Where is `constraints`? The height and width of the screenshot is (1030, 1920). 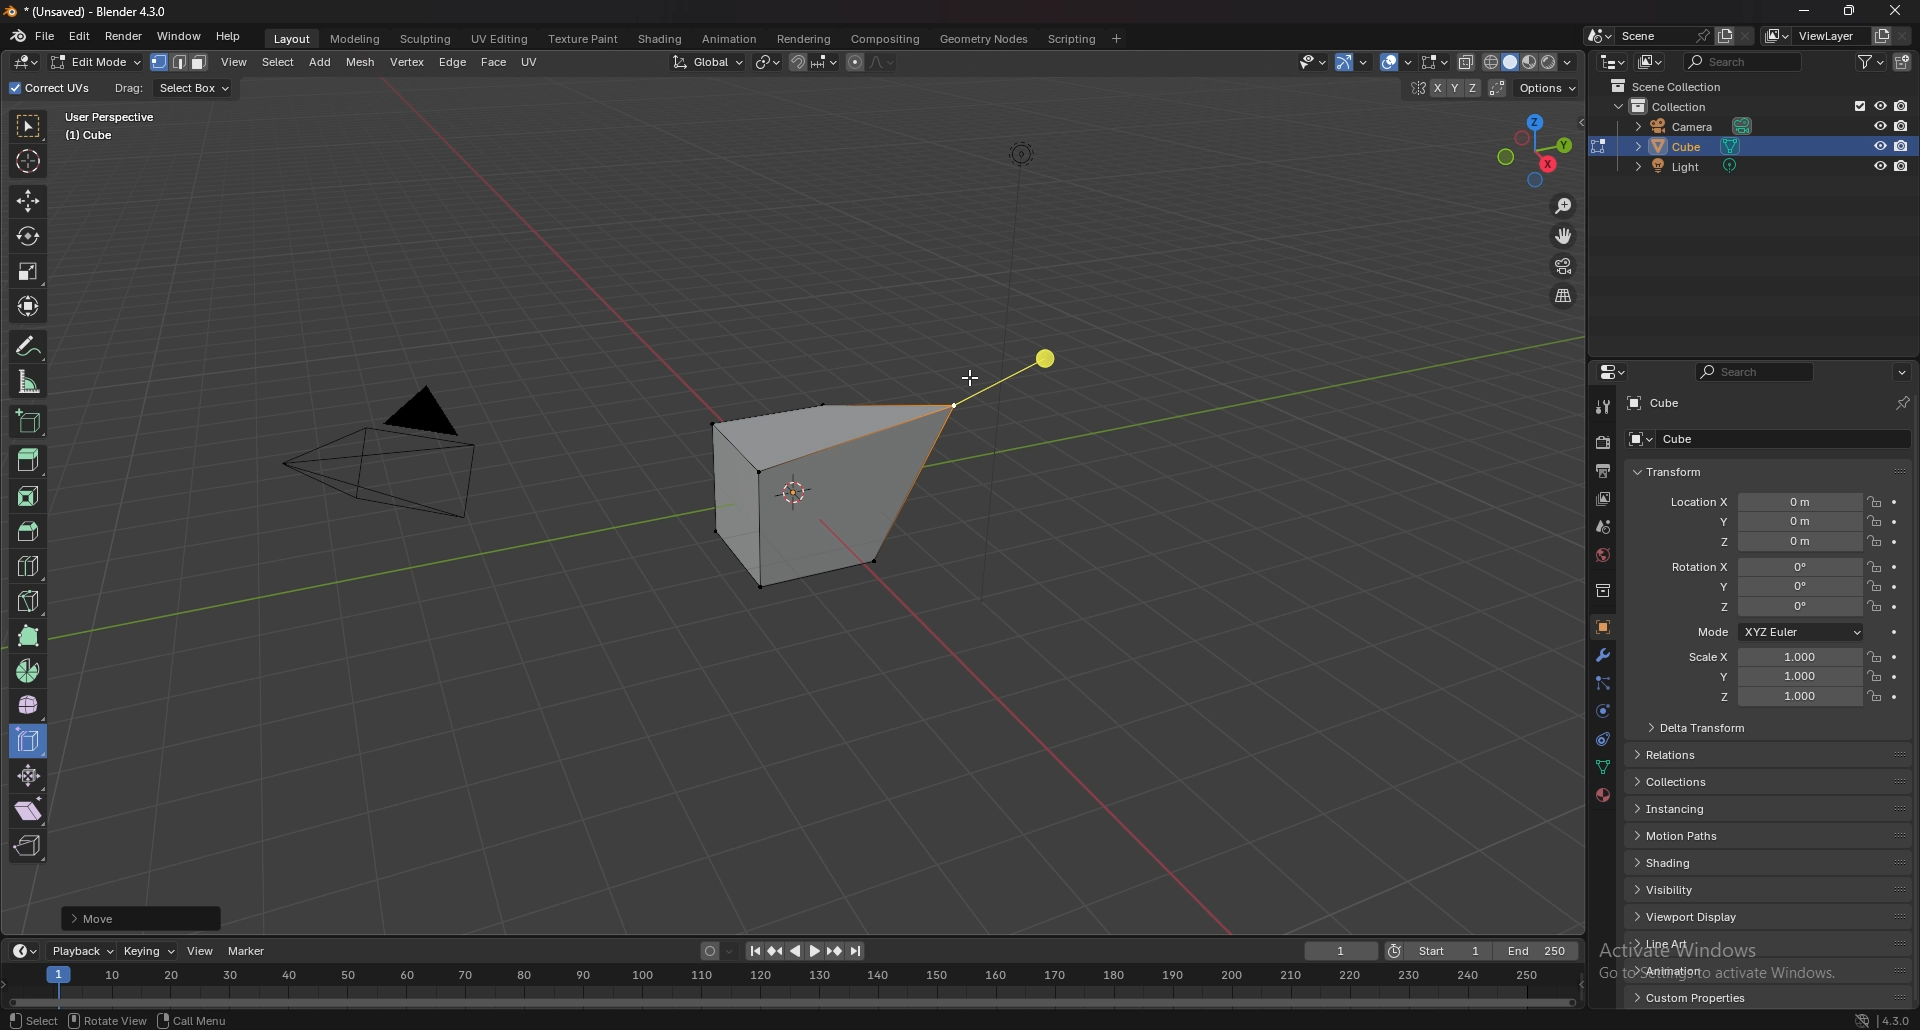
constraints is located at coordinates (1603, 738).